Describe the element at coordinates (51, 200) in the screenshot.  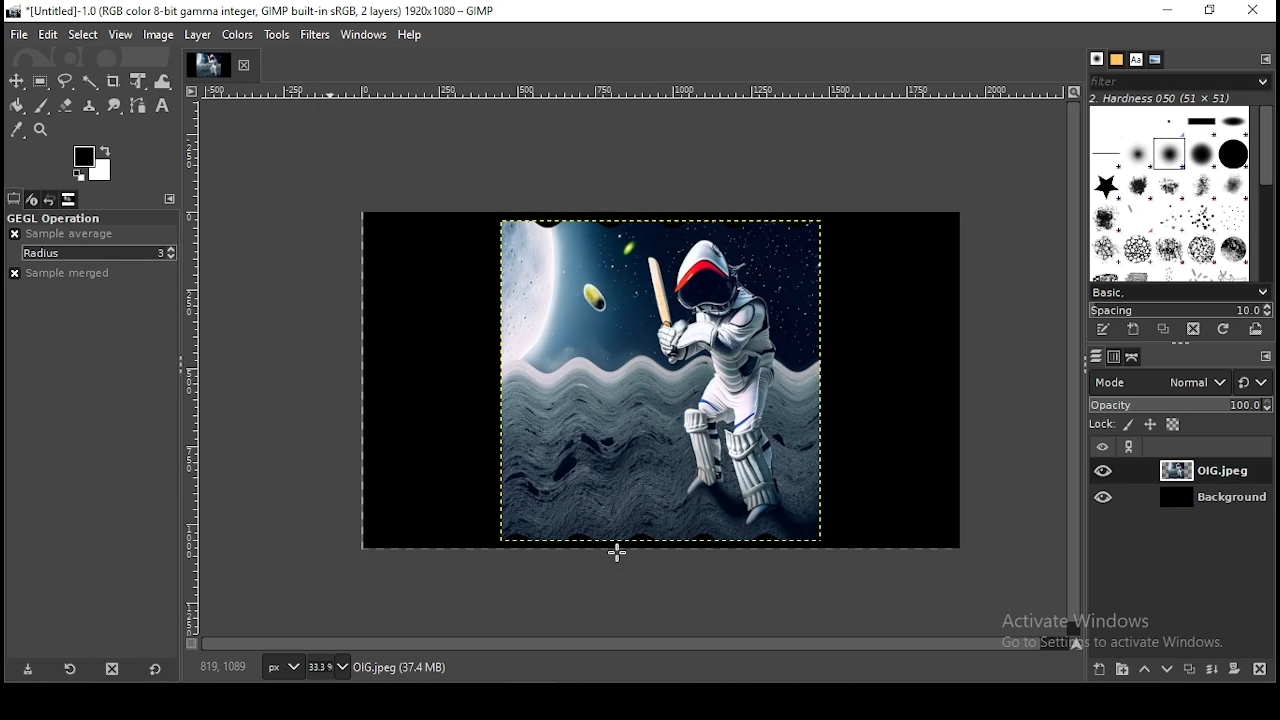
I see `undo history` at that location.